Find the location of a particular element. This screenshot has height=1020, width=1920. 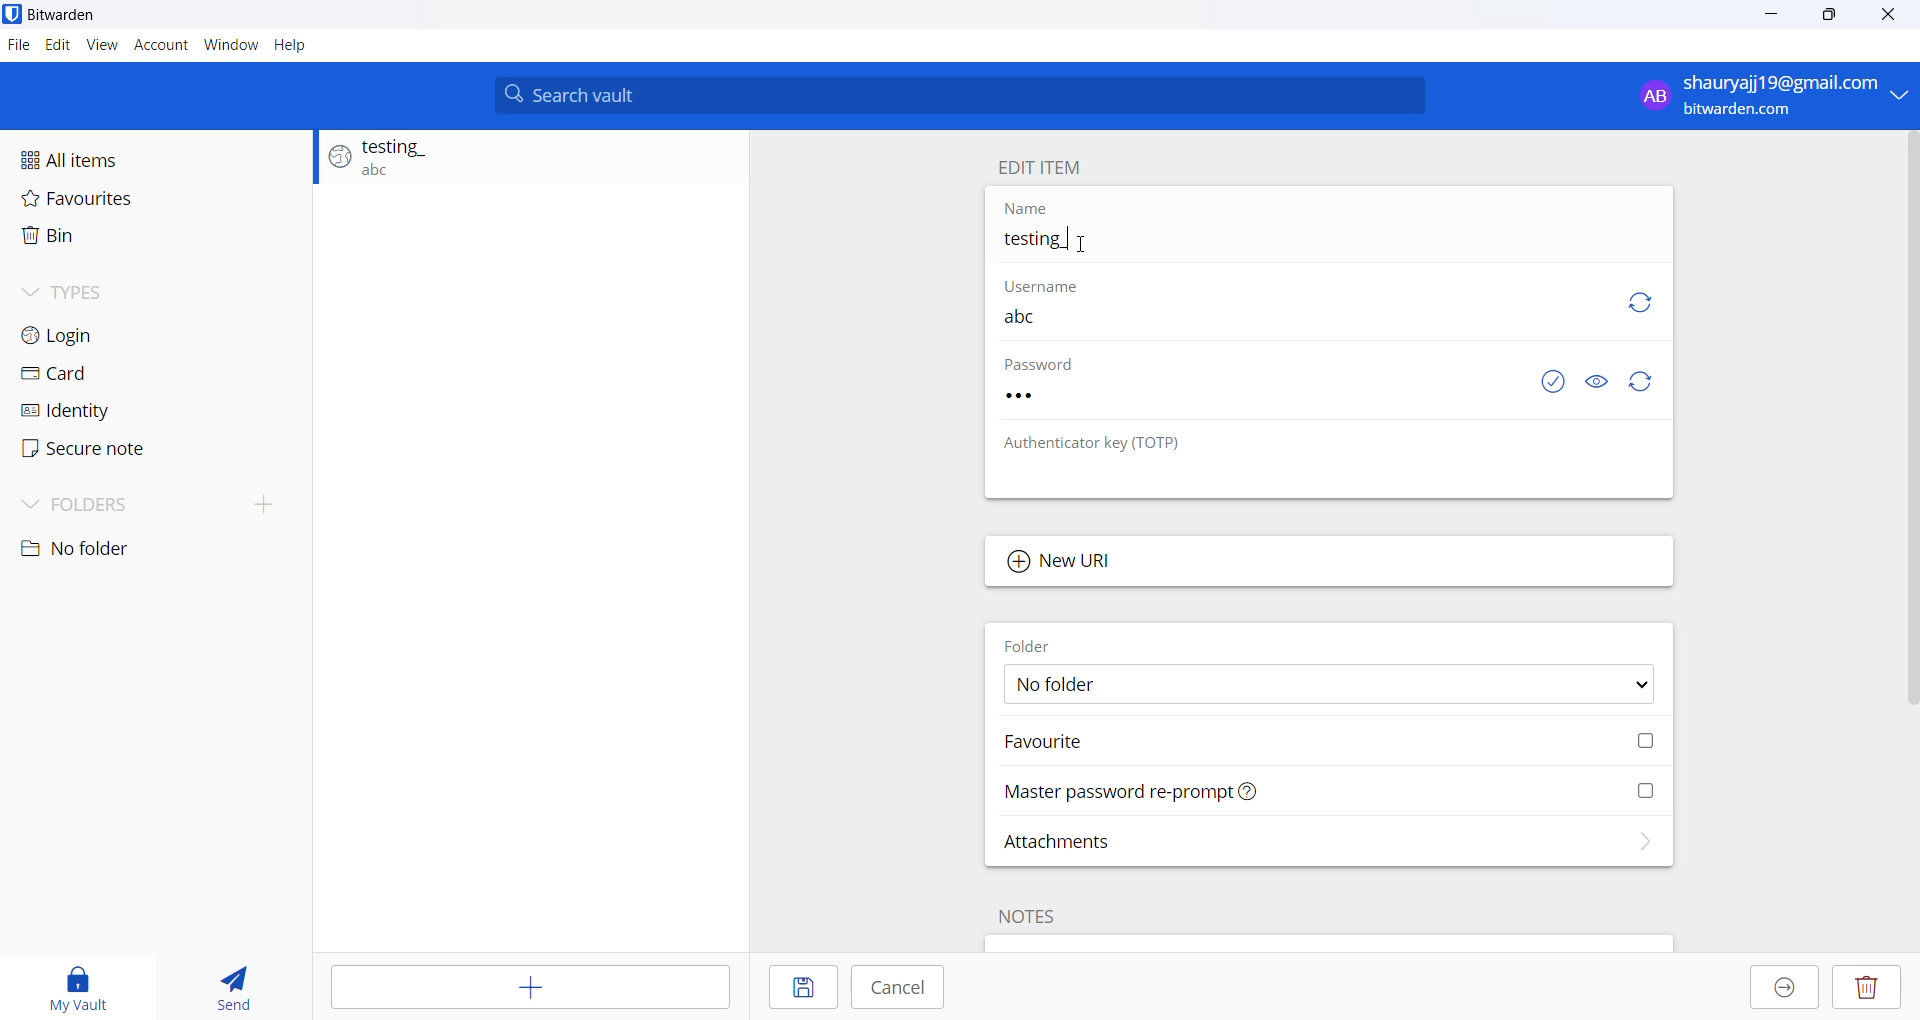

Application name  is located at coordinates (87, 15).